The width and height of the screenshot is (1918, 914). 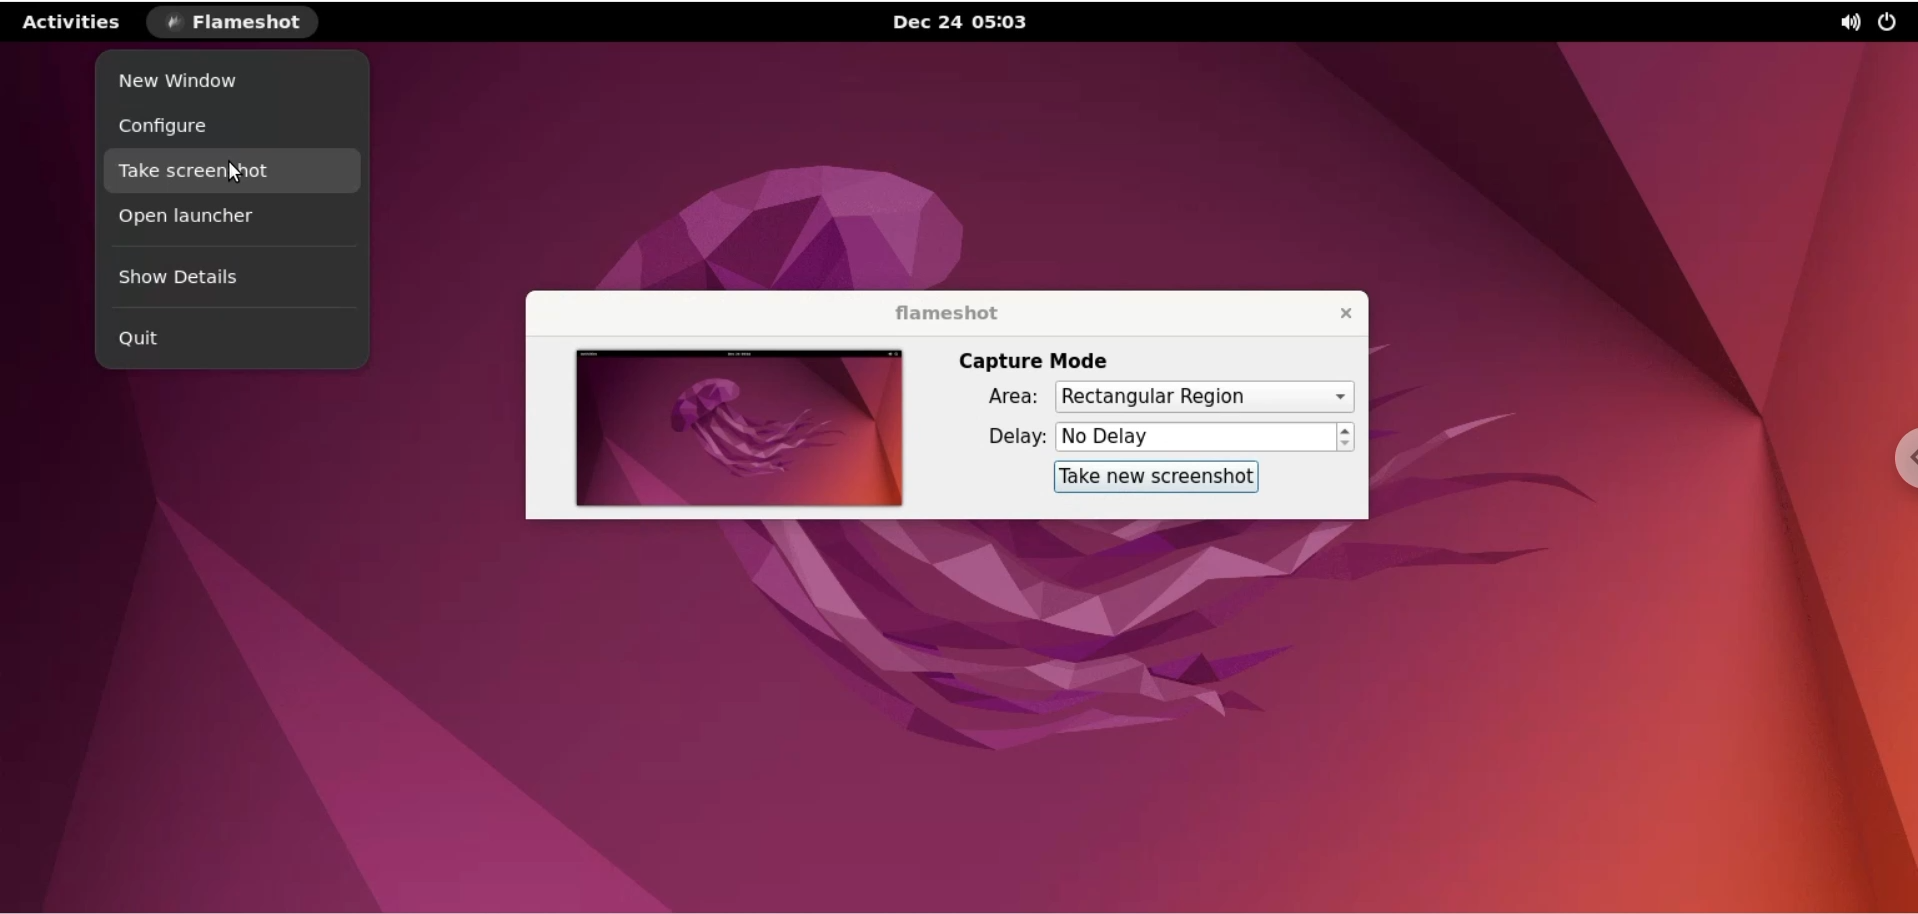 What do you see at coordinates (1004, 396) in the screenshot?
I see `area:` at bounding box center [1004, 396].